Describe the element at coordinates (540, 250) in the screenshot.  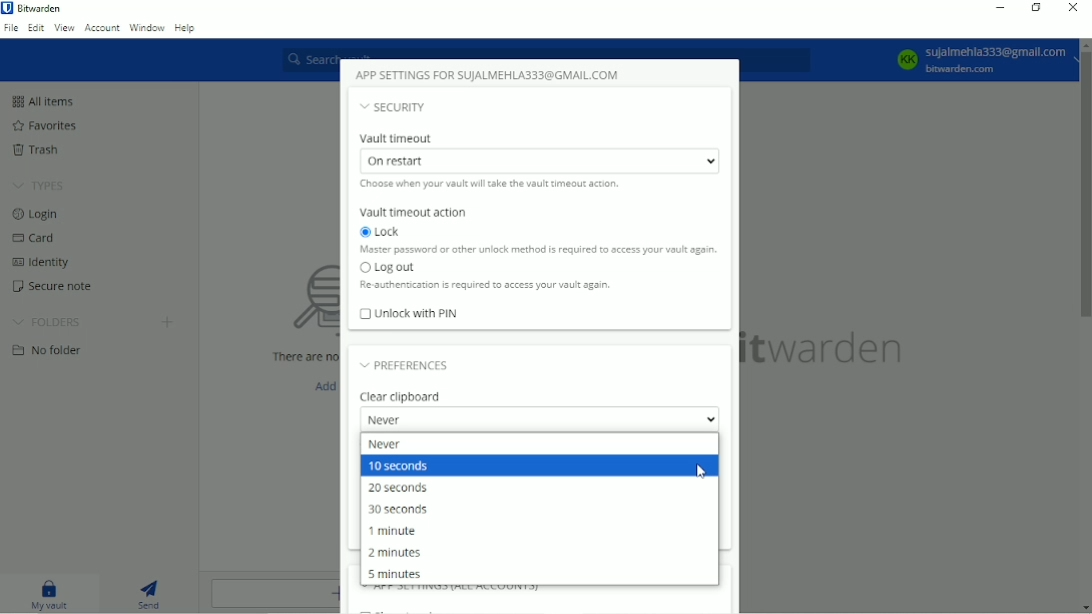
I see `Master password or other unlock method is required to access your vault again.` at that location.